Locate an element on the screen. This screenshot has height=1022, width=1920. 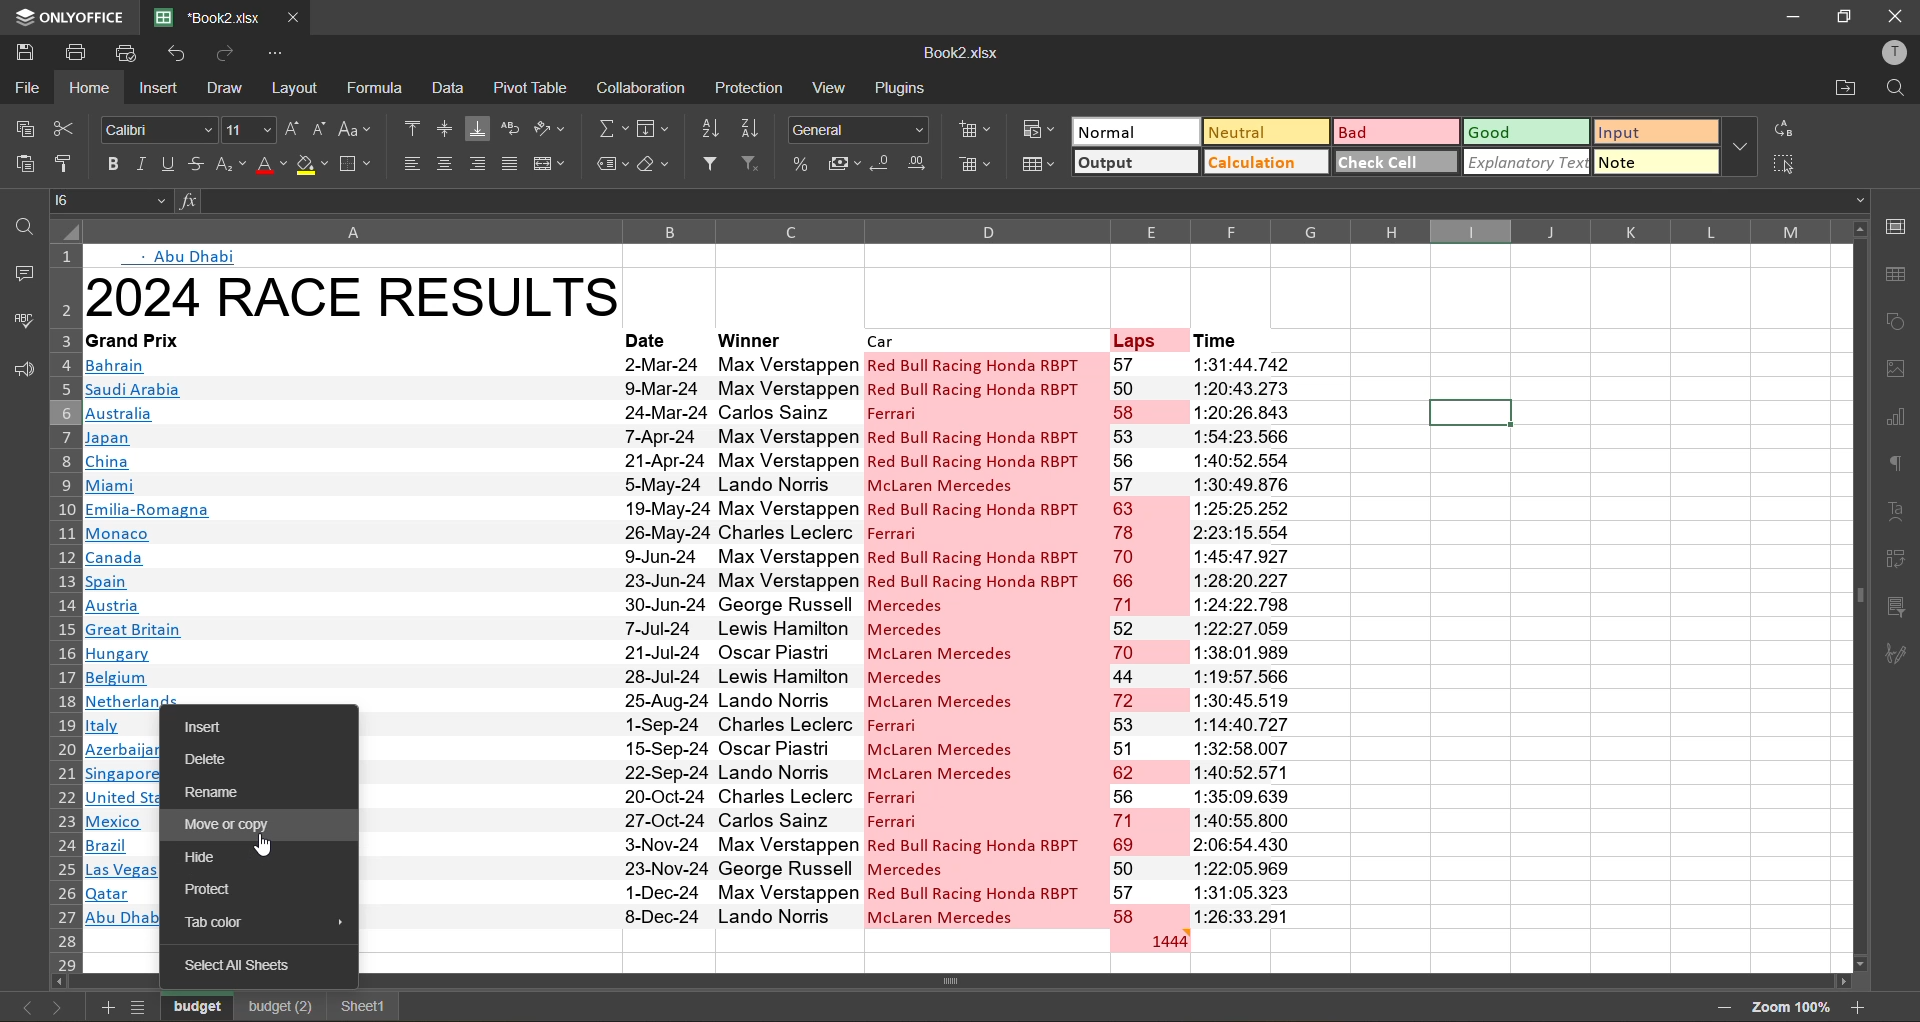
orientation is located at coordinates (552, 129).